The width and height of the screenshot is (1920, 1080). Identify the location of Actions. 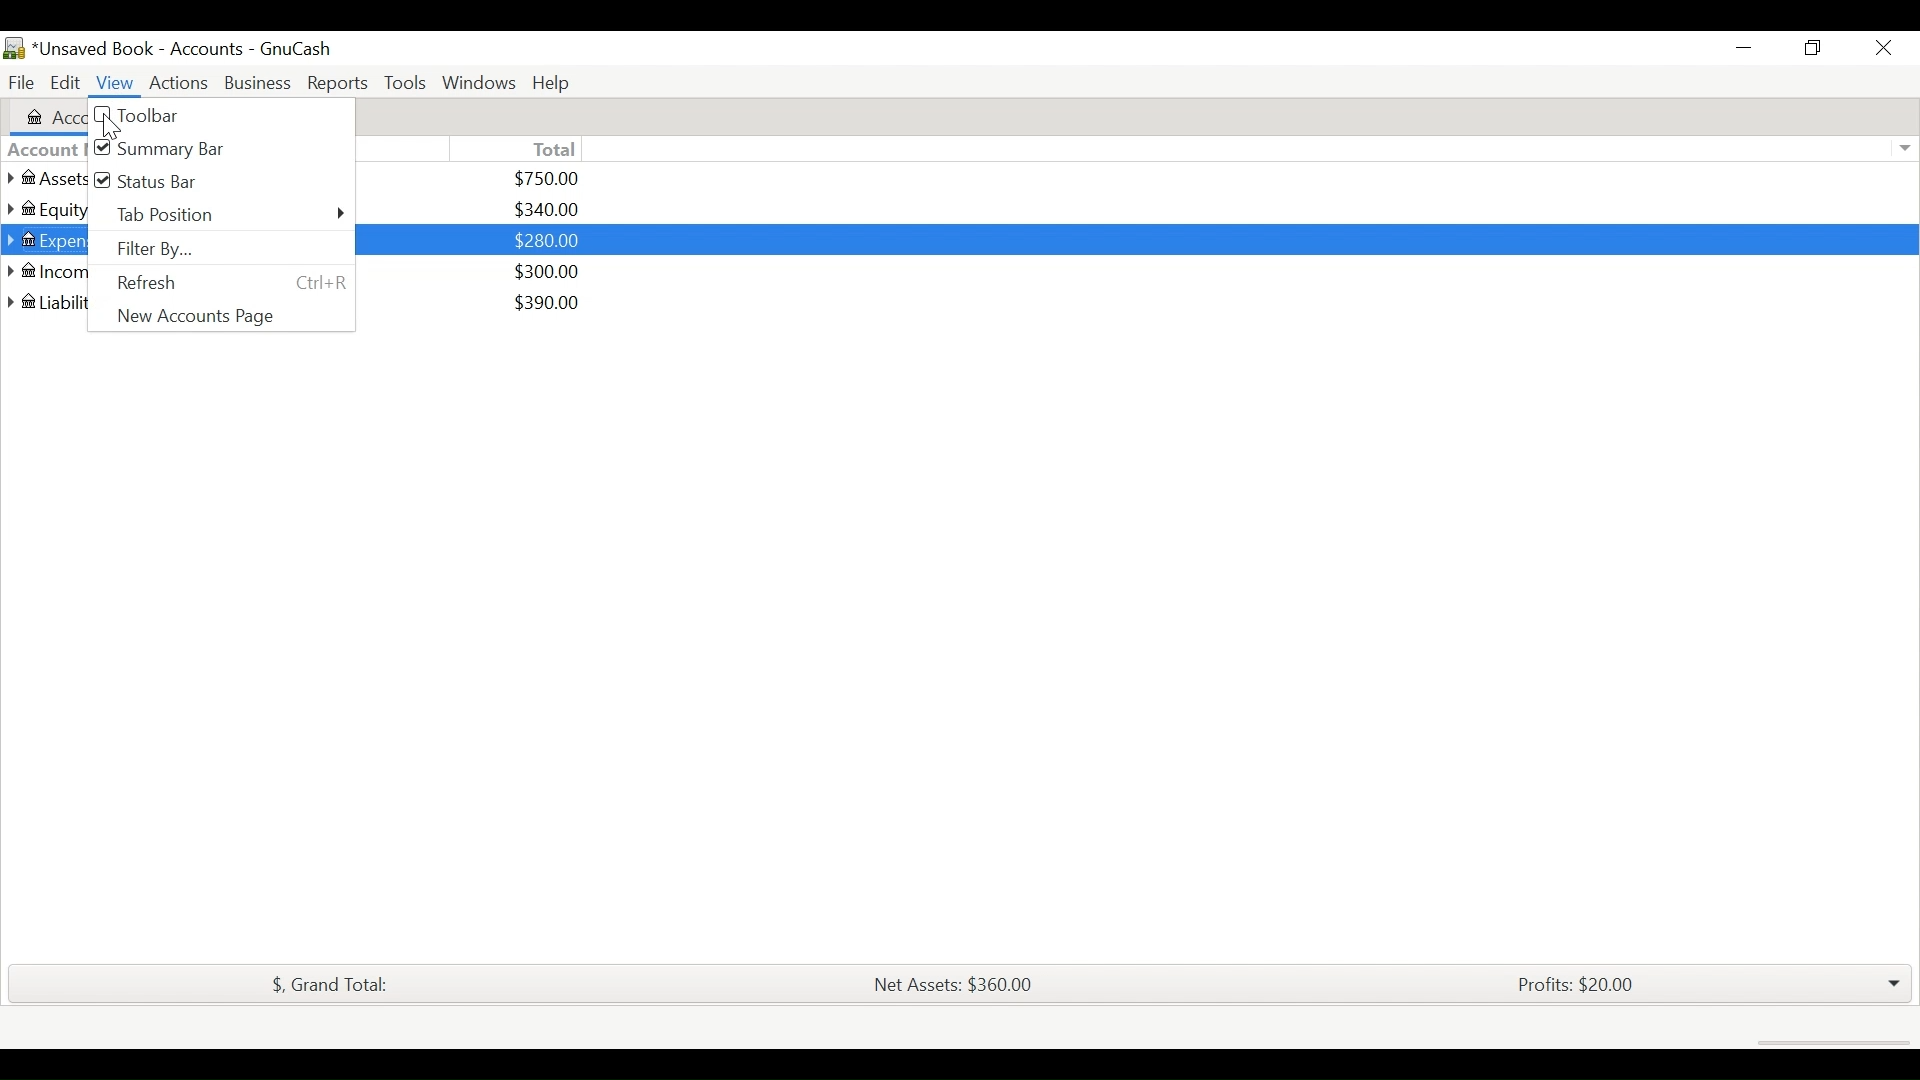
(179, 80).